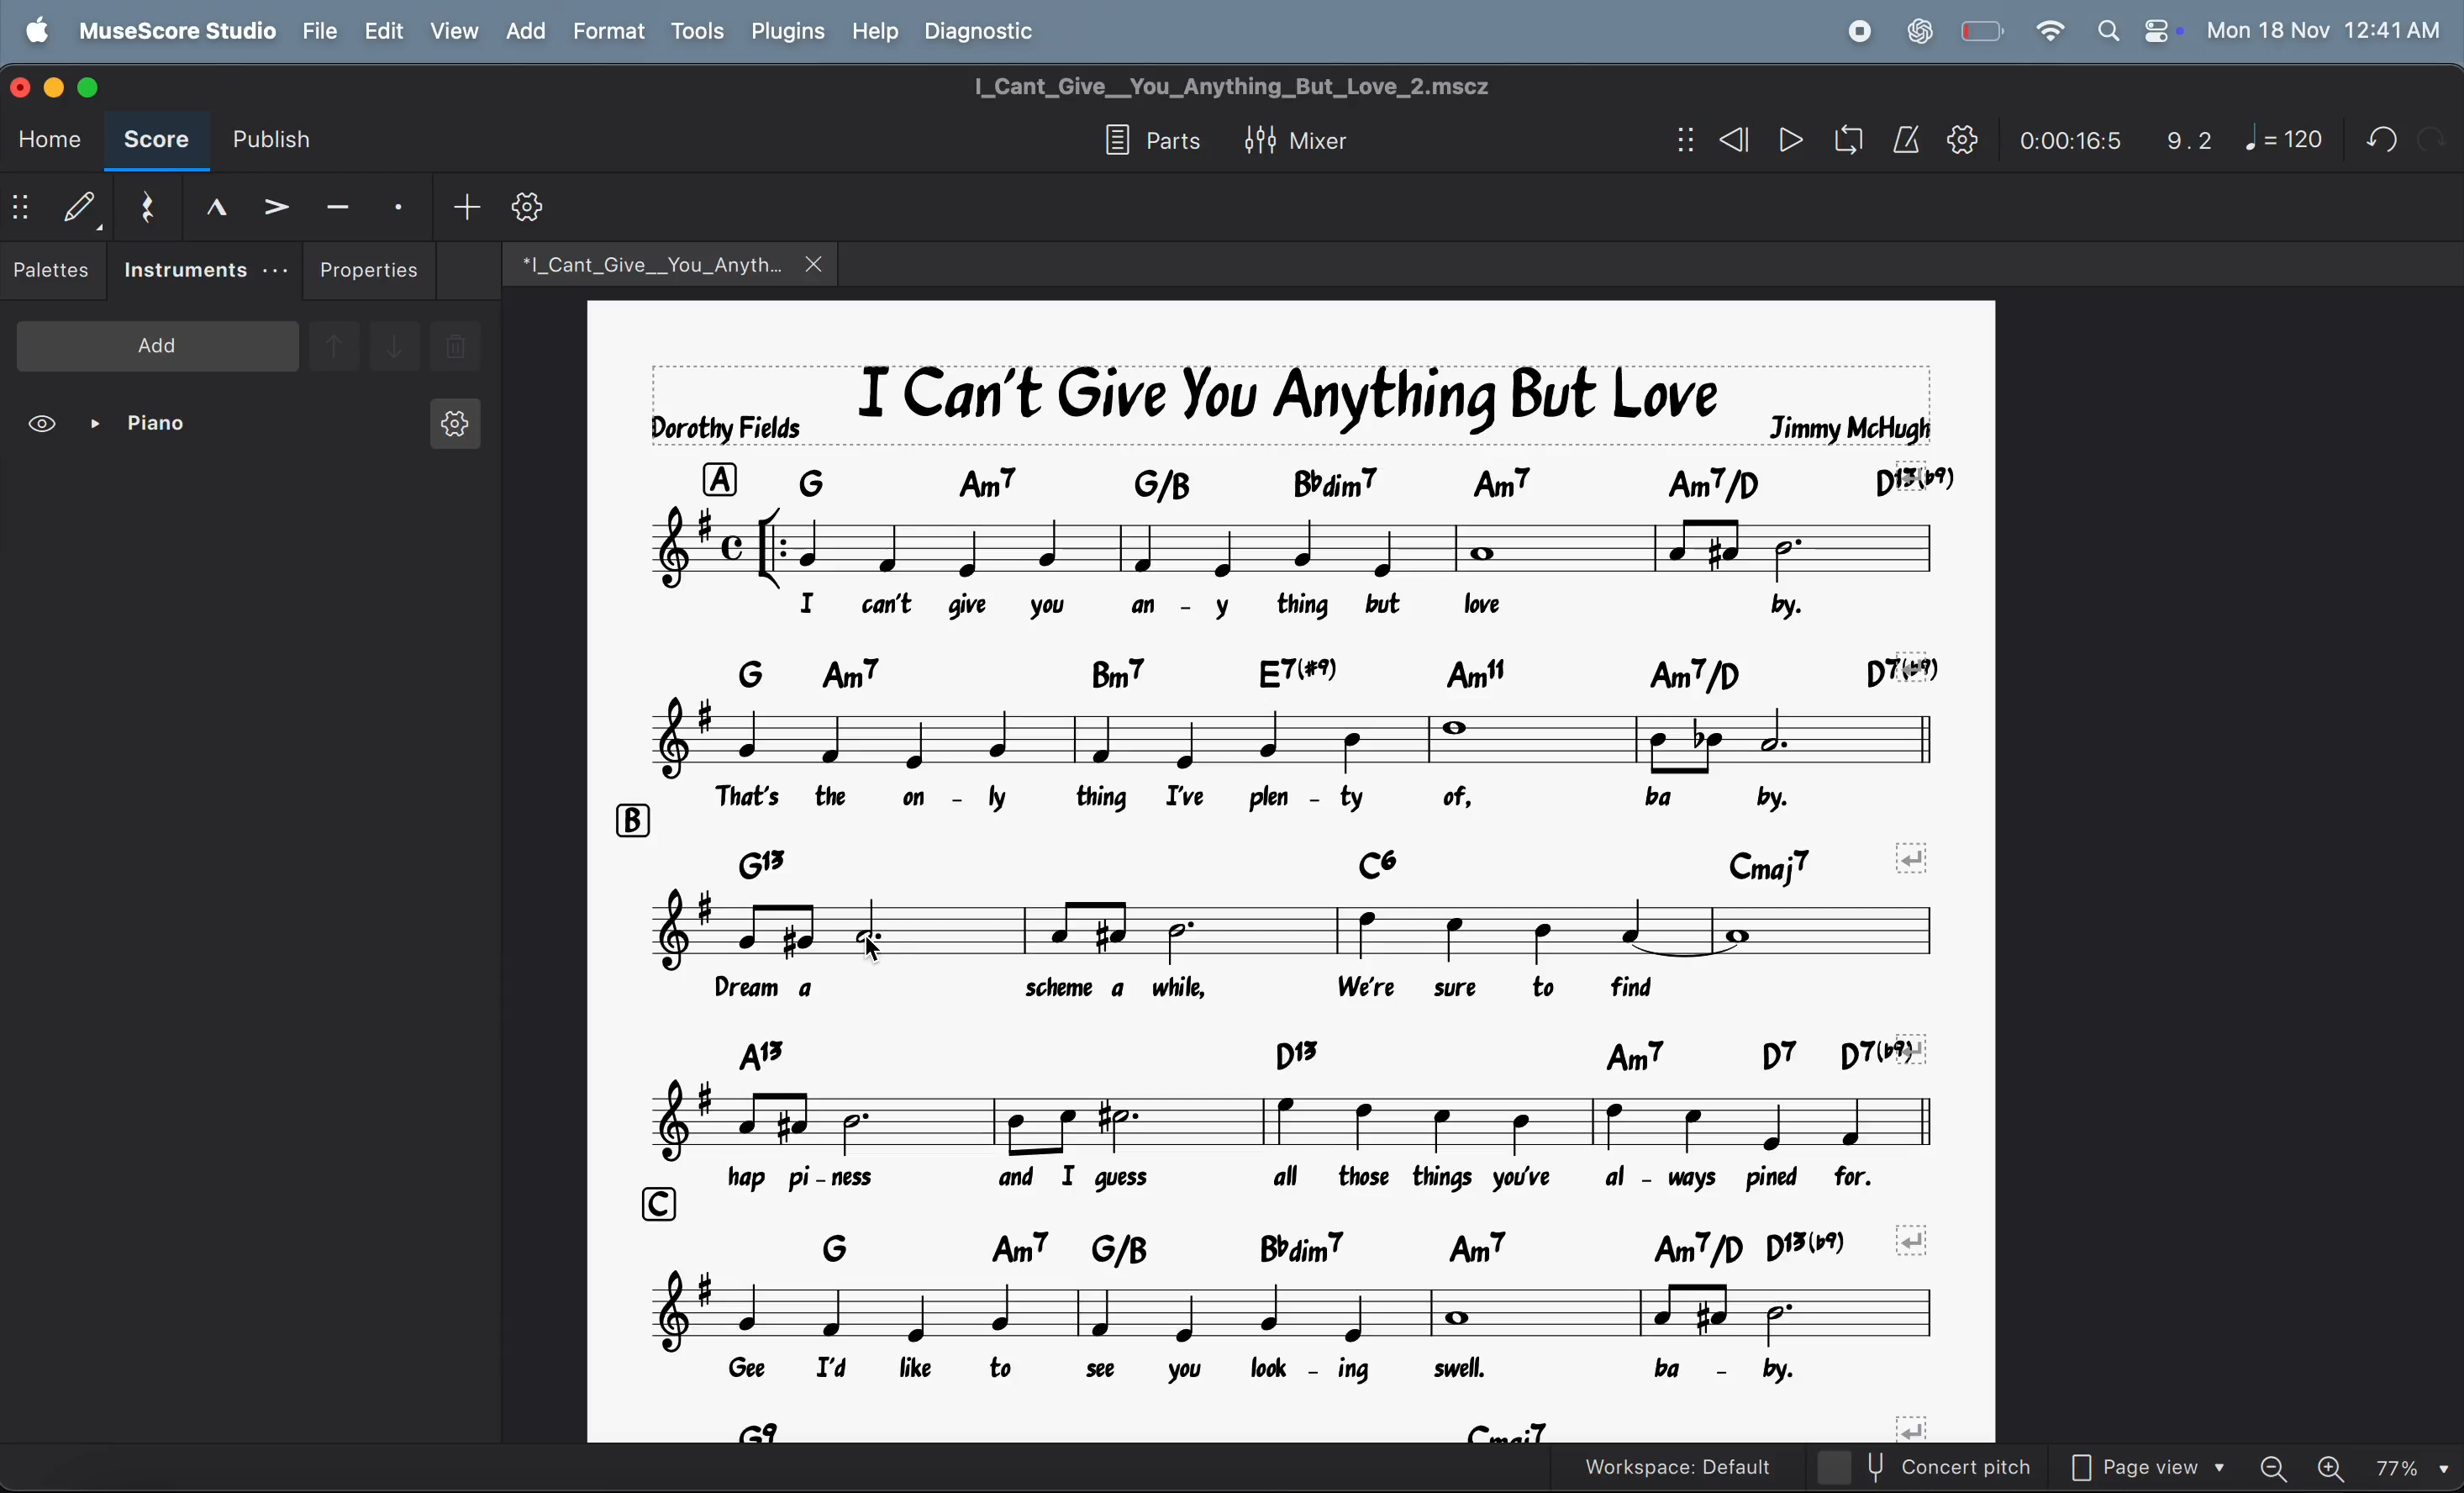 The height and width of the screenshot is (1493, 2464). What do you see at coordinates (58, 86) in the screenshot?
I see `minimize` at bounding box center [58, 86].